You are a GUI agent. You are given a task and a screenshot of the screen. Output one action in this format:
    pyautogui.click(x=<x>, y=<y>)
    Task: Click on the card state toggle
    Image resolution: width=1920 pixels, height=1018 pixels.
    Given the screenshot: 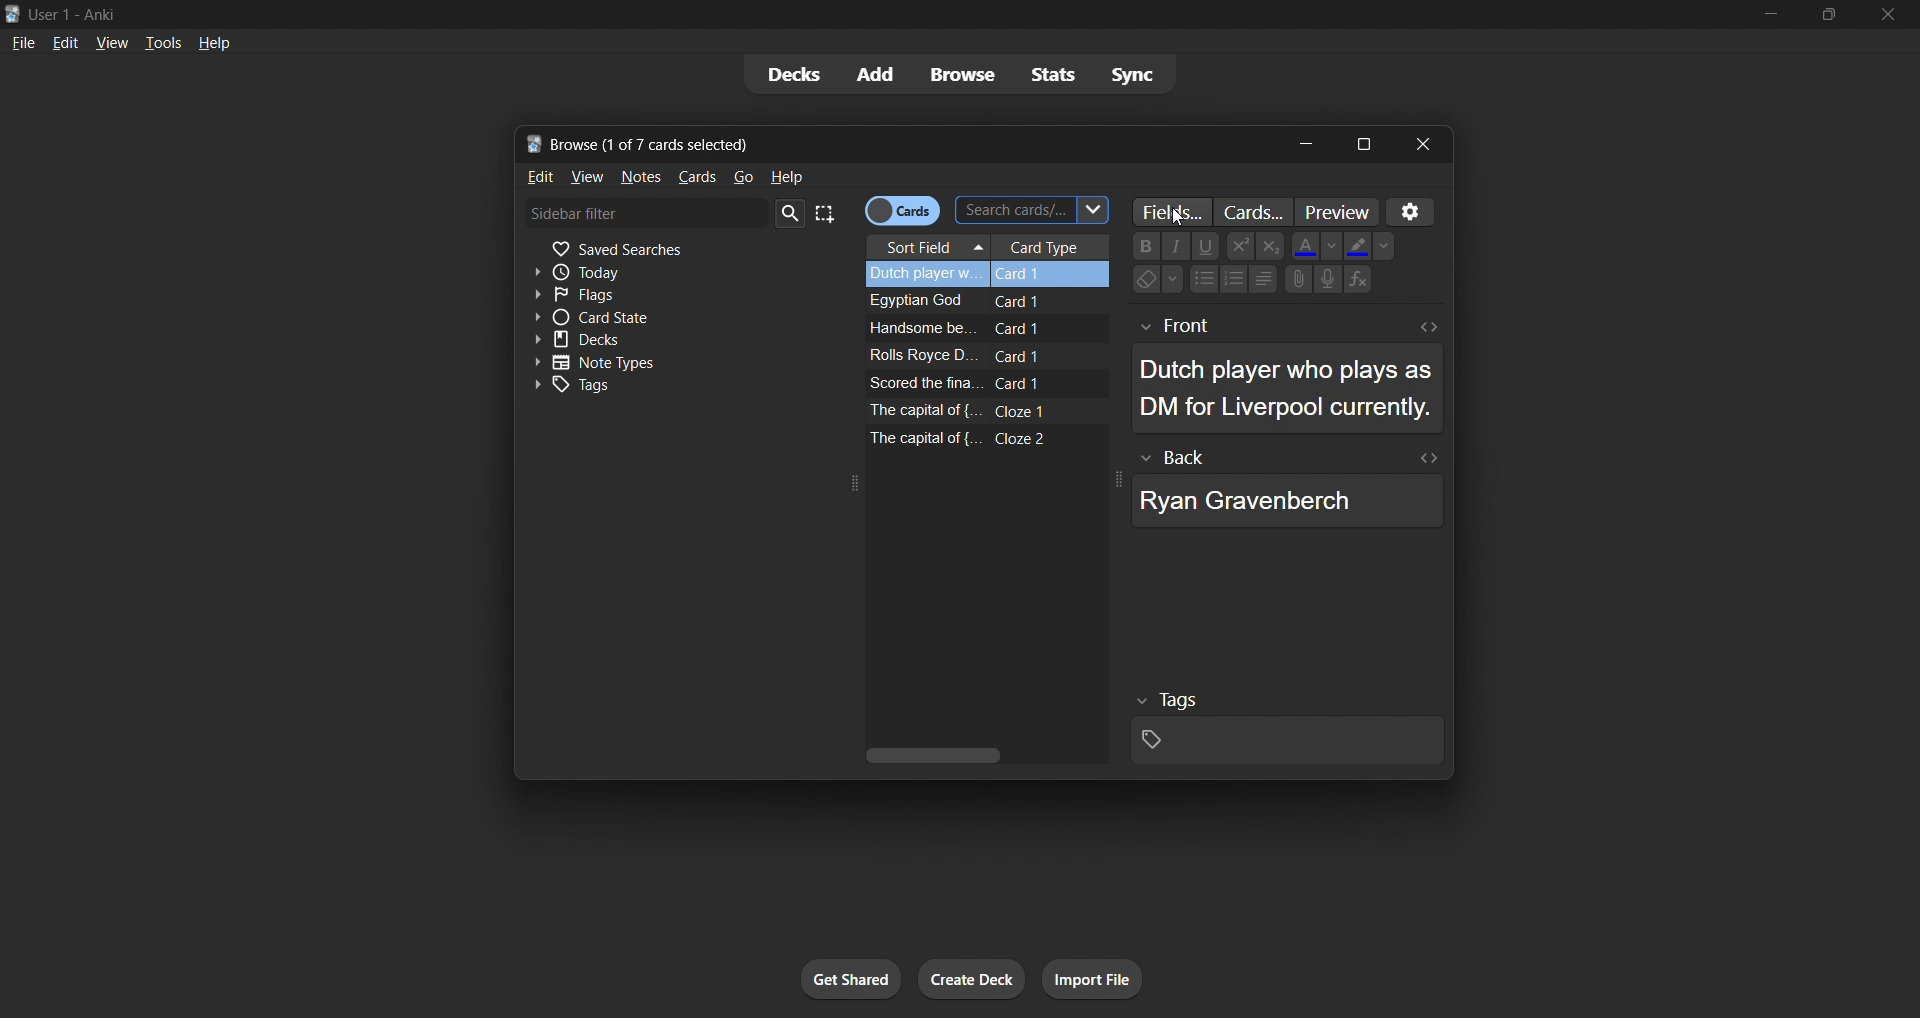 What is the action you would take?
    pyautogui.click(x=648, y=317)
    